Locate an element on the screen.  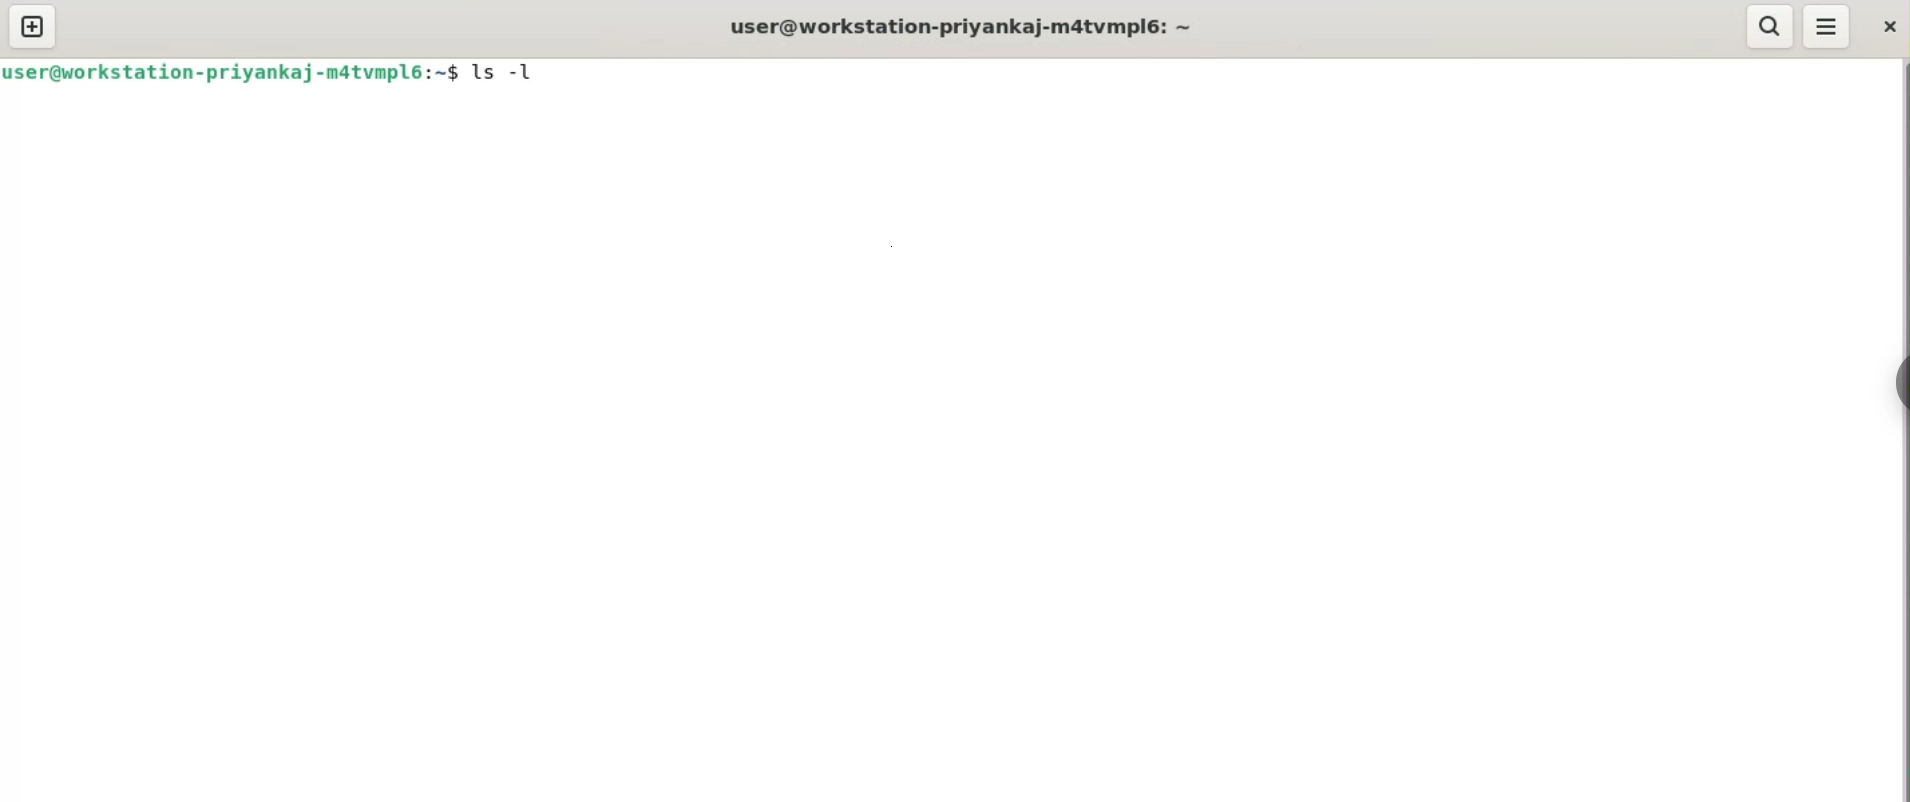
close is located at coordinates (1888, 25).